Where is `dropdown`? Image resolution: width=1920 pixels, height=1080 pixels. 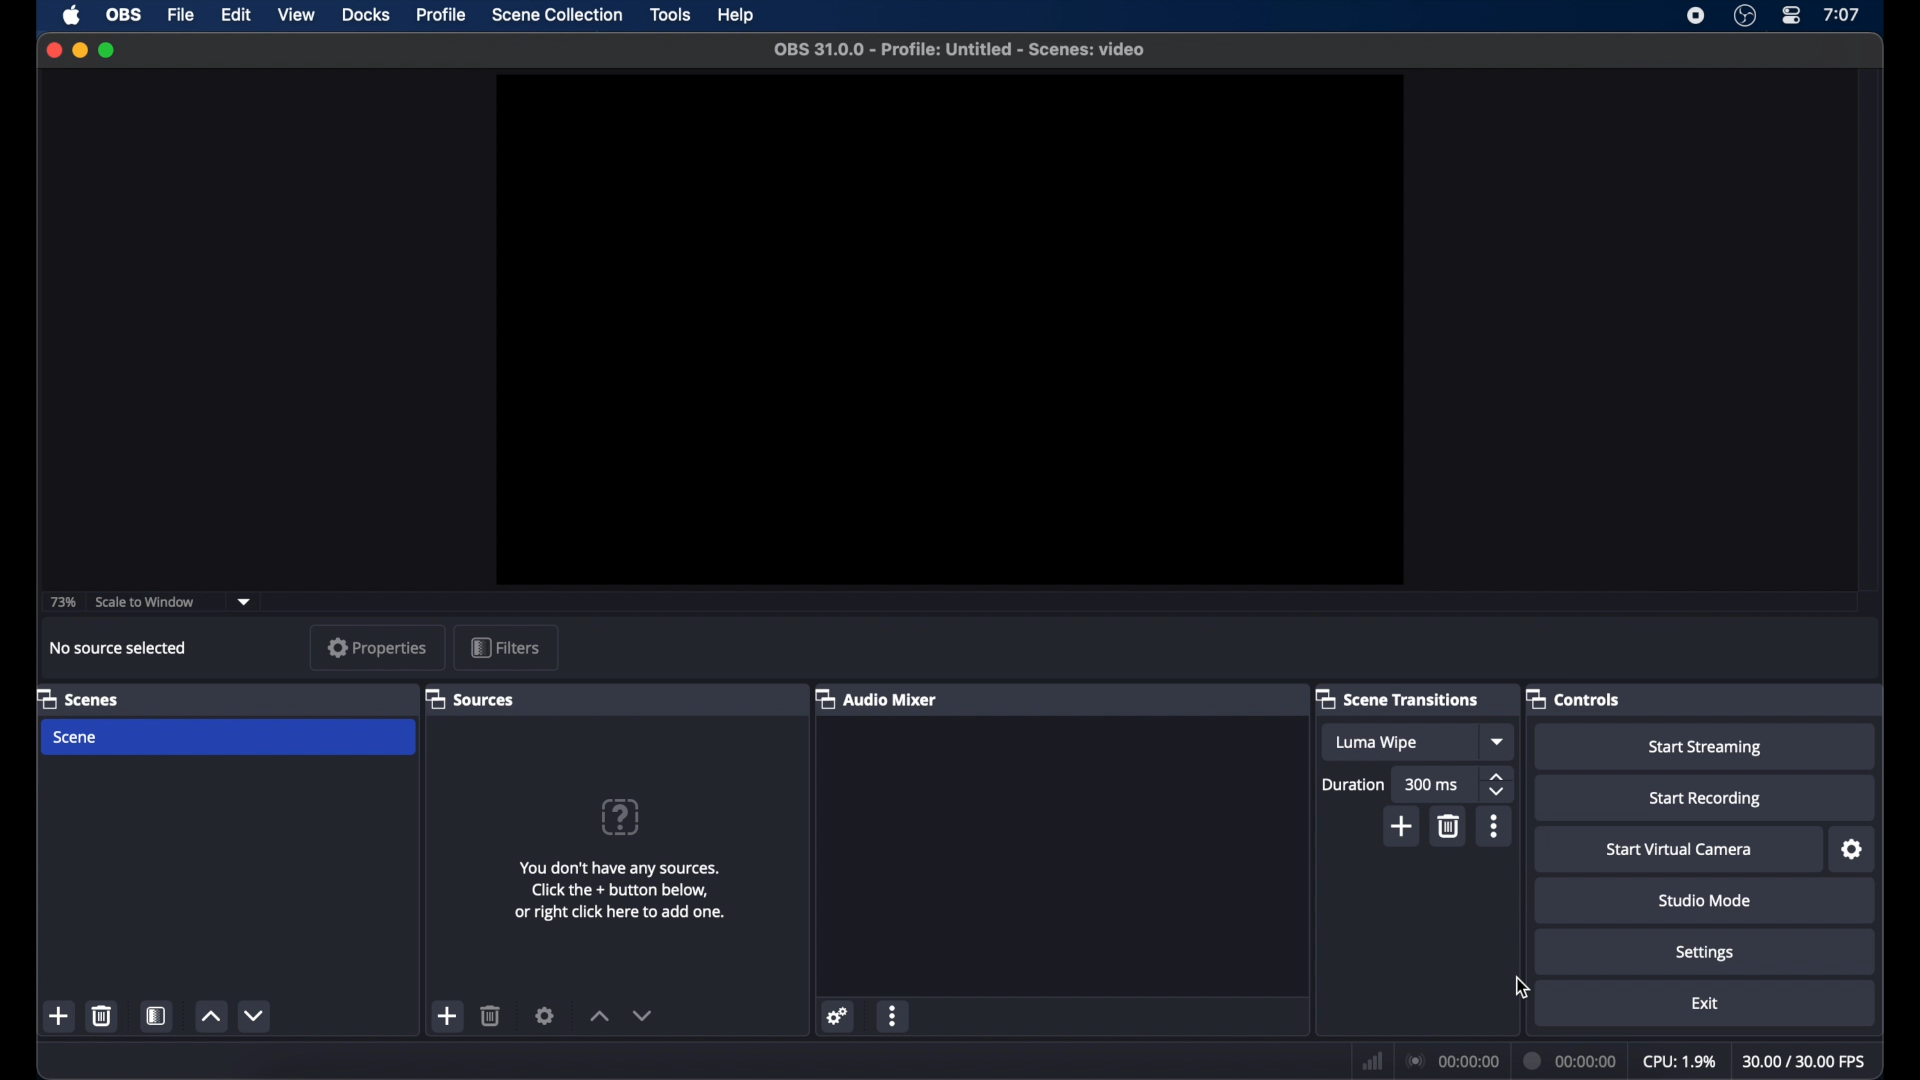 dropdown is located at coordinates (245, 601).